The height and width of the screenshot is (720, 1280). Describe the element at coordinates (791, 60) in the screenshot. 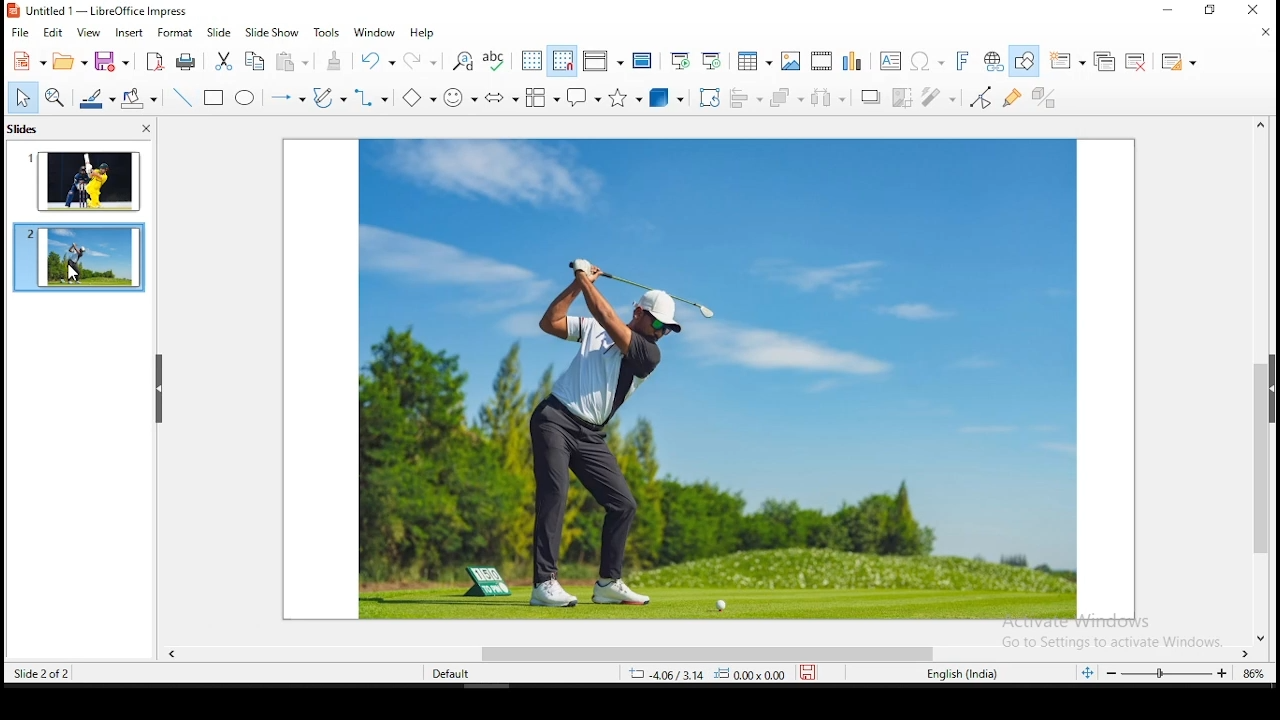

I see `insert image` at that location.